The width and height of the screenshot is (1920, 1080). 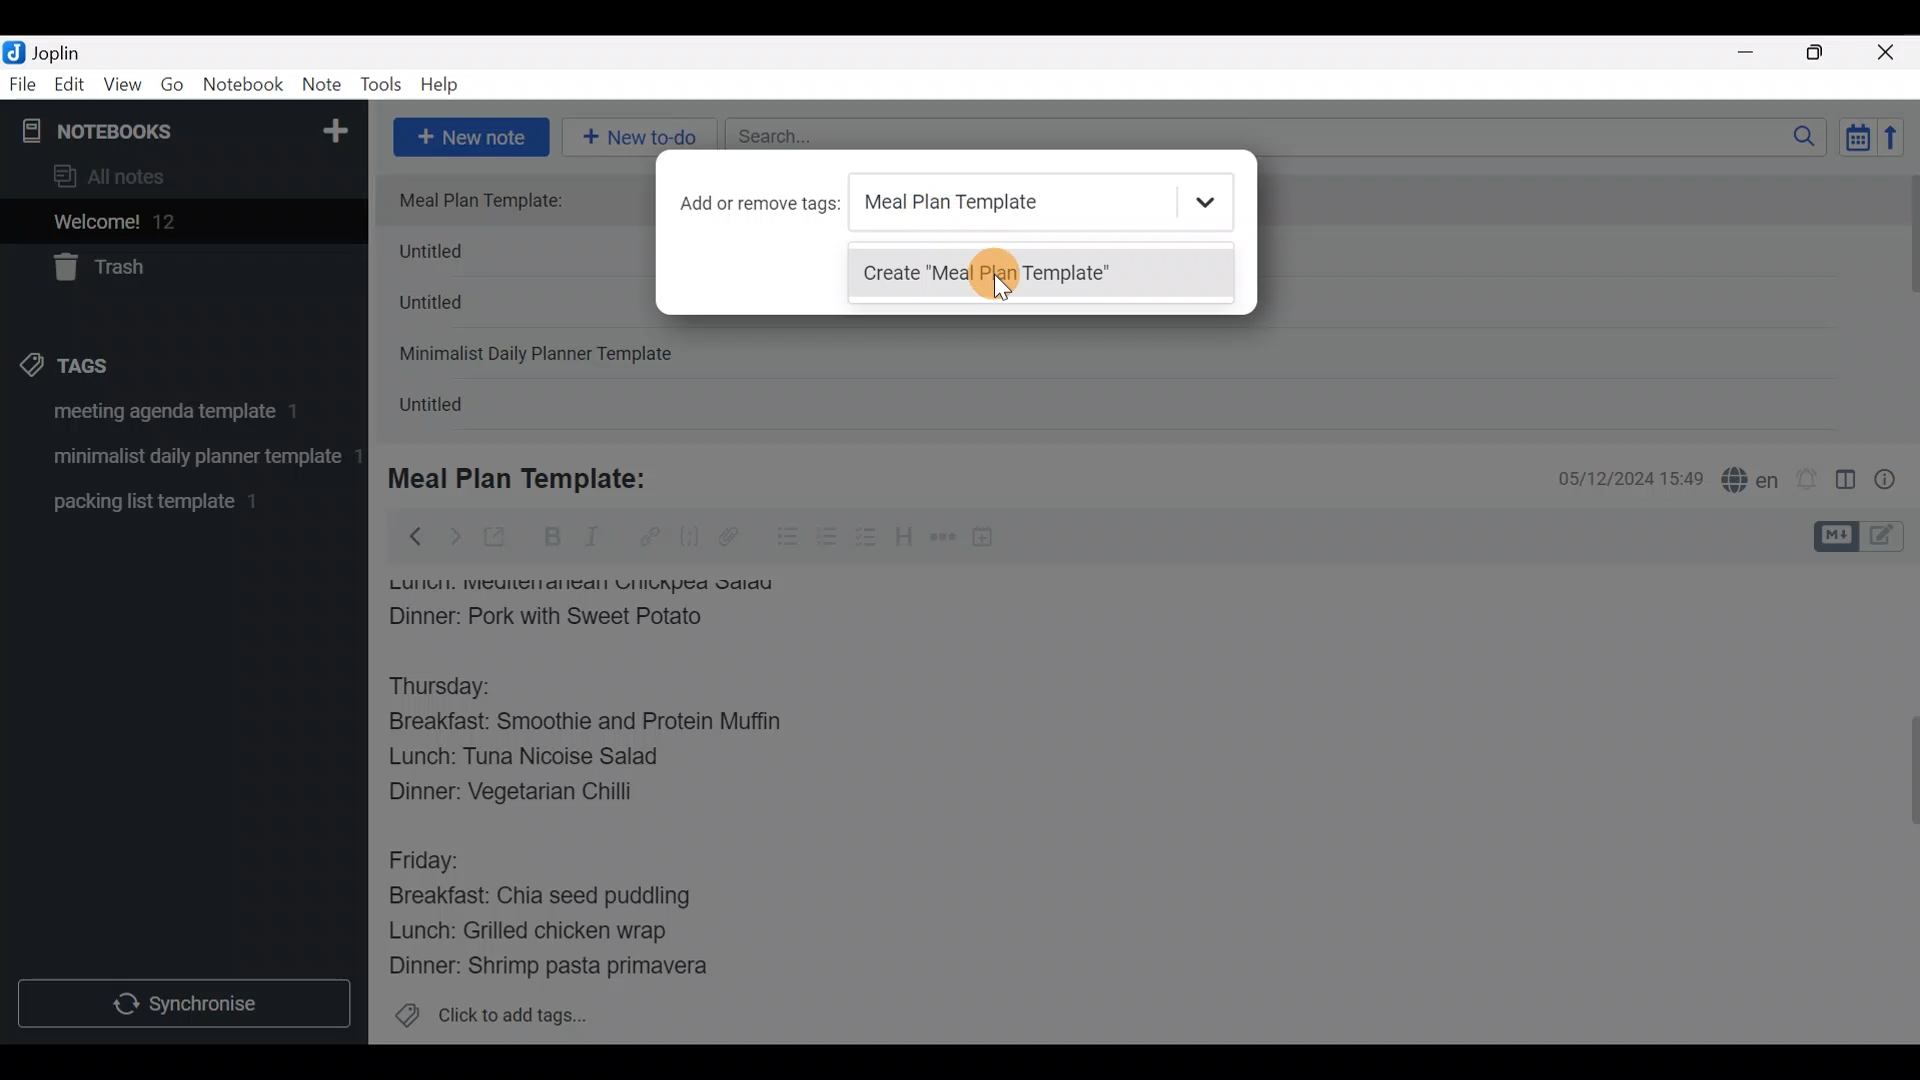 What do you see at coordinates (187, 1003) in the screenshot?
I see `Synchronize` at bounding box center [187, 1003].